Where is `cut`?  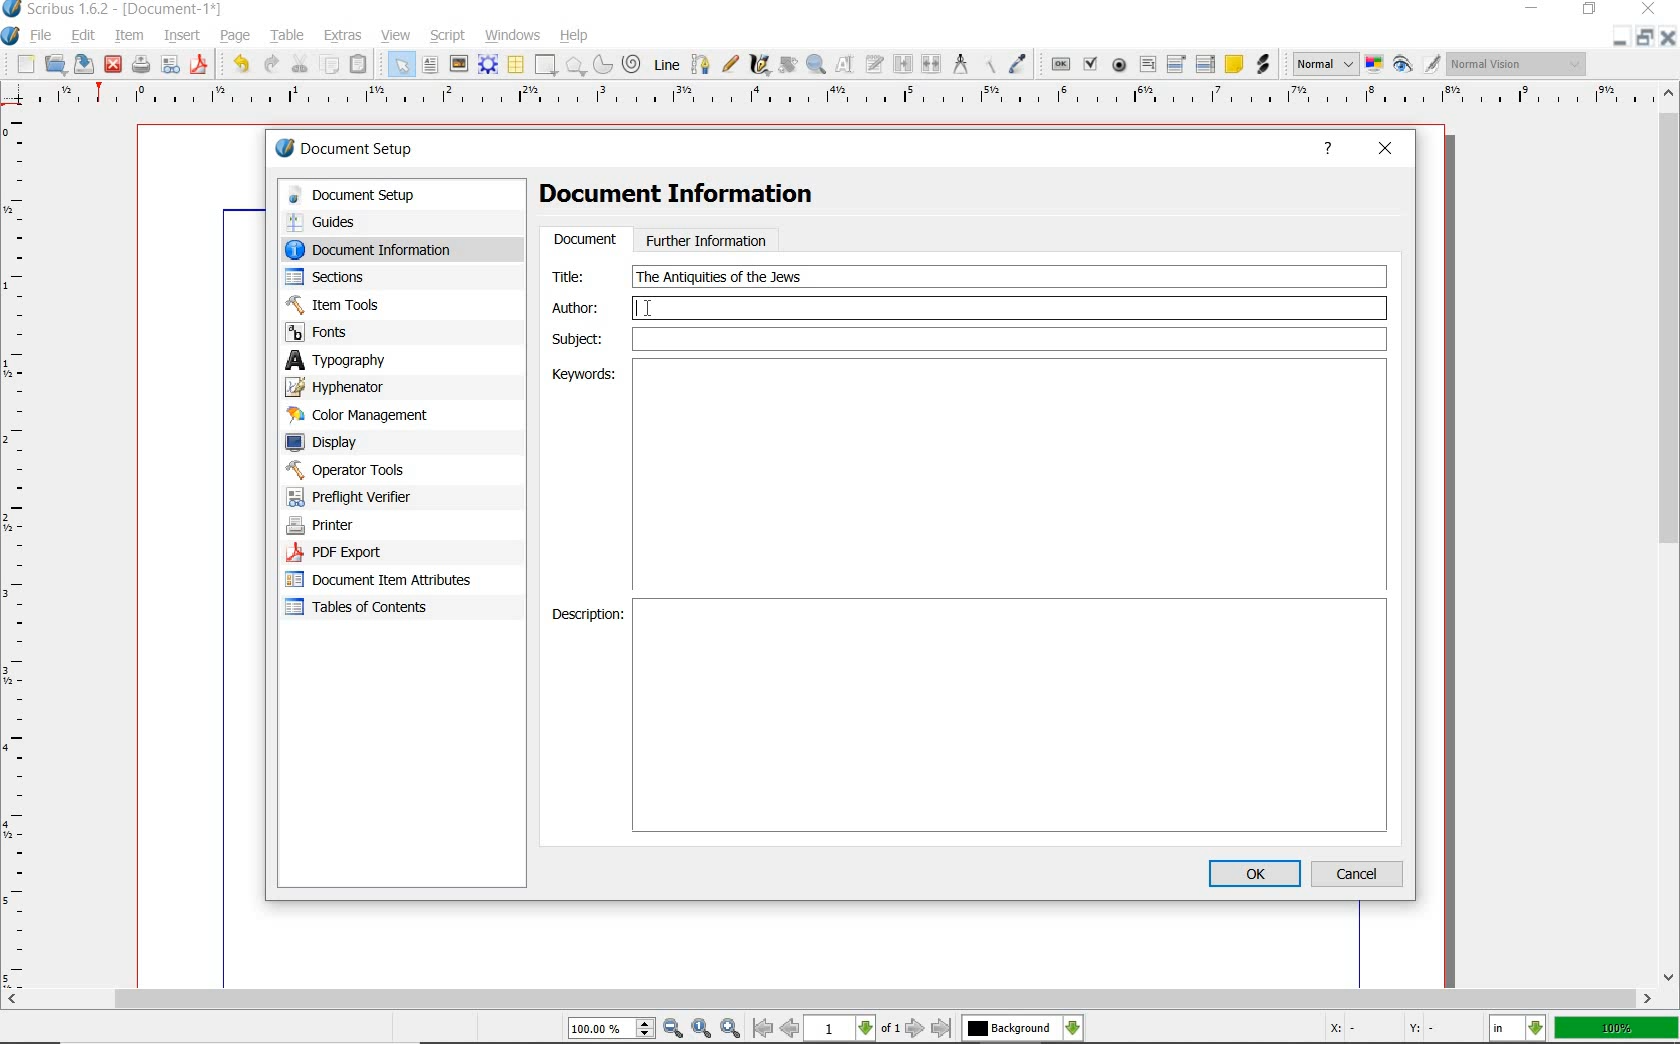 cut is located at coordinates (301, 64).